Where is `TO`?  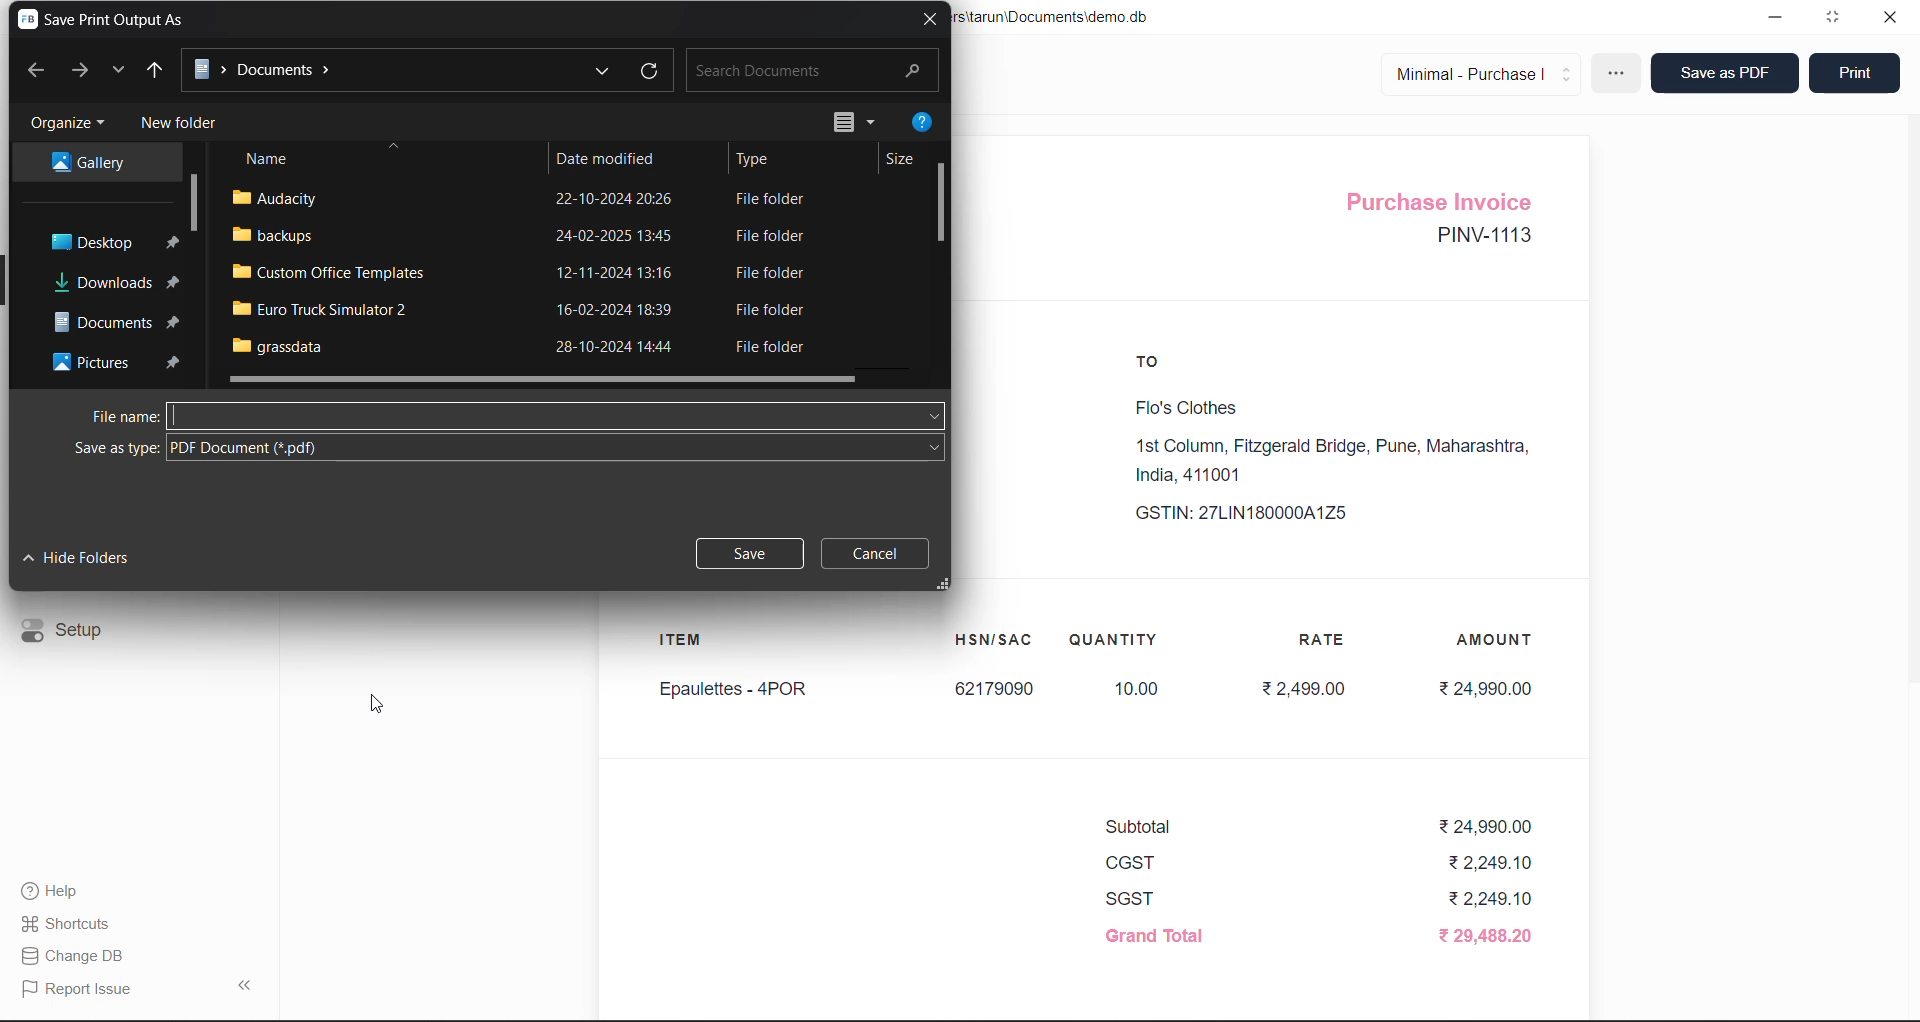
TO is located at coordinates (1156, 367).